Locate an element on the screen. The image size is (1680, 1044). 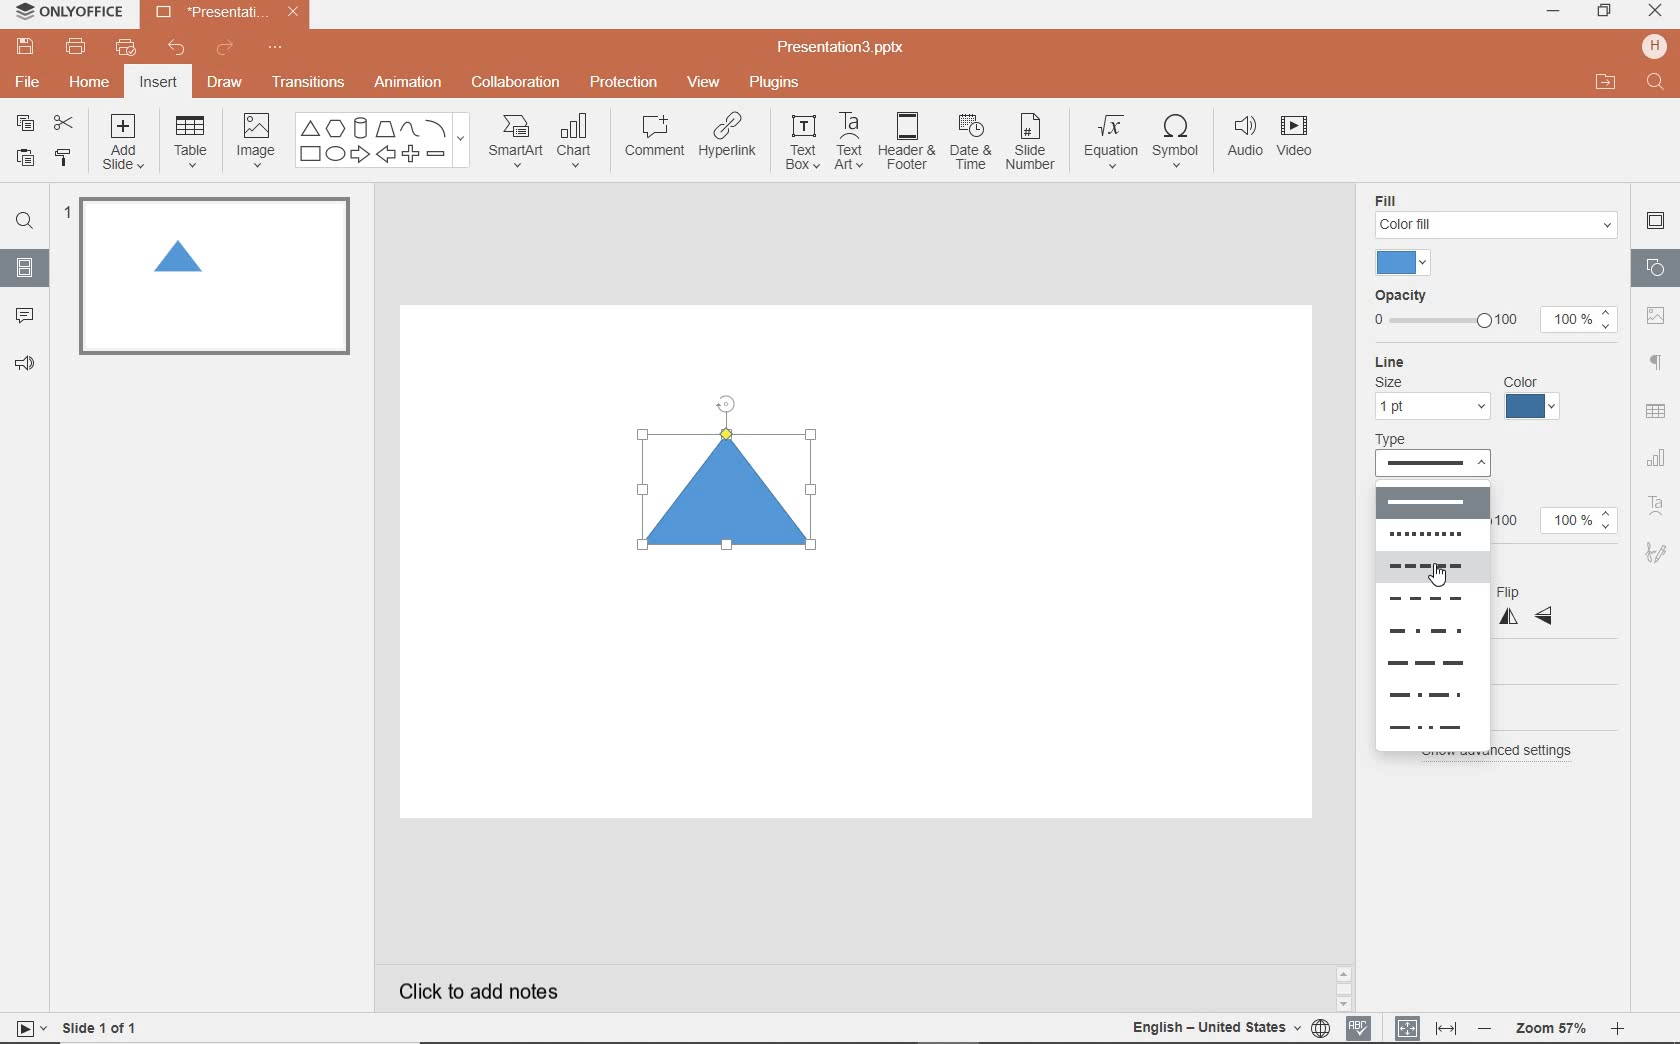
PROTECTION is located at coordinates (625, 80).